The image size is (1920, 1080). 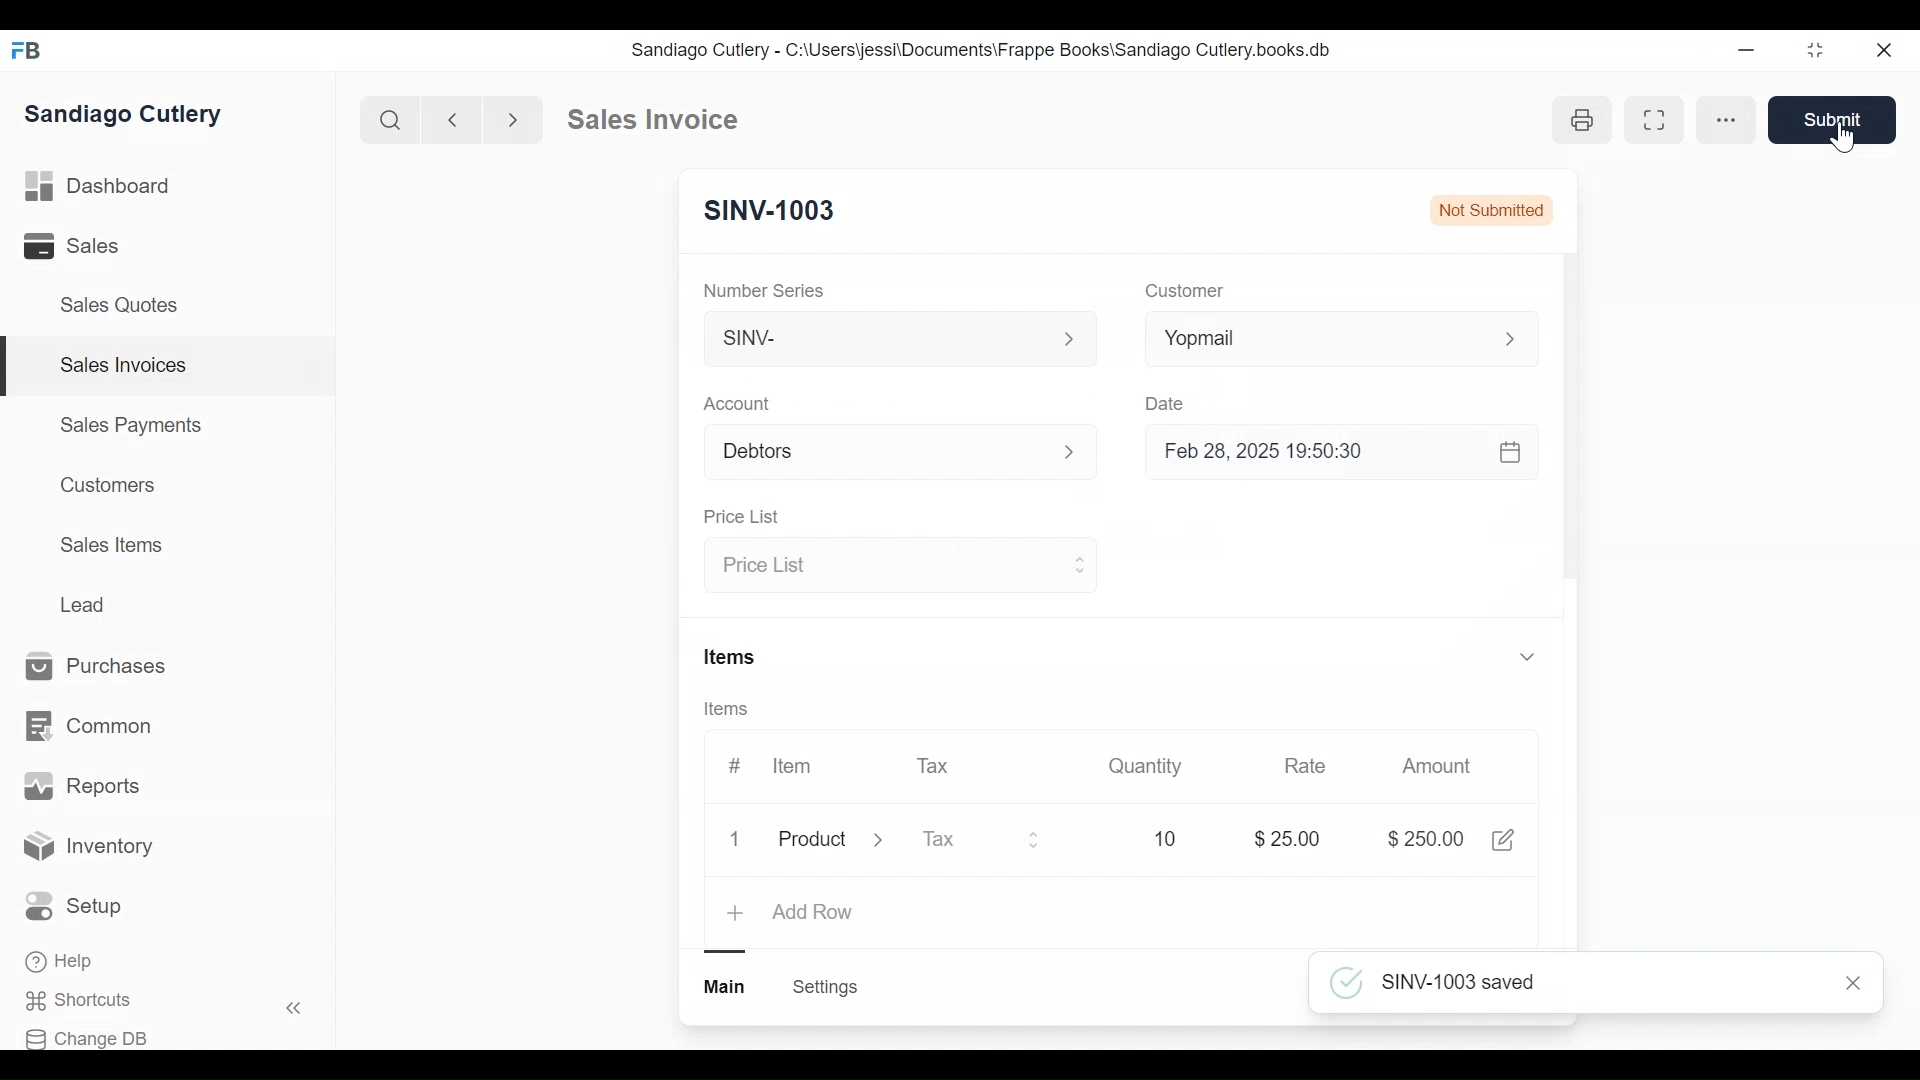 What do you see at coordinates (1437, 766) in the screenshot?
I see `Amount` at bounding box center [1437, 766].